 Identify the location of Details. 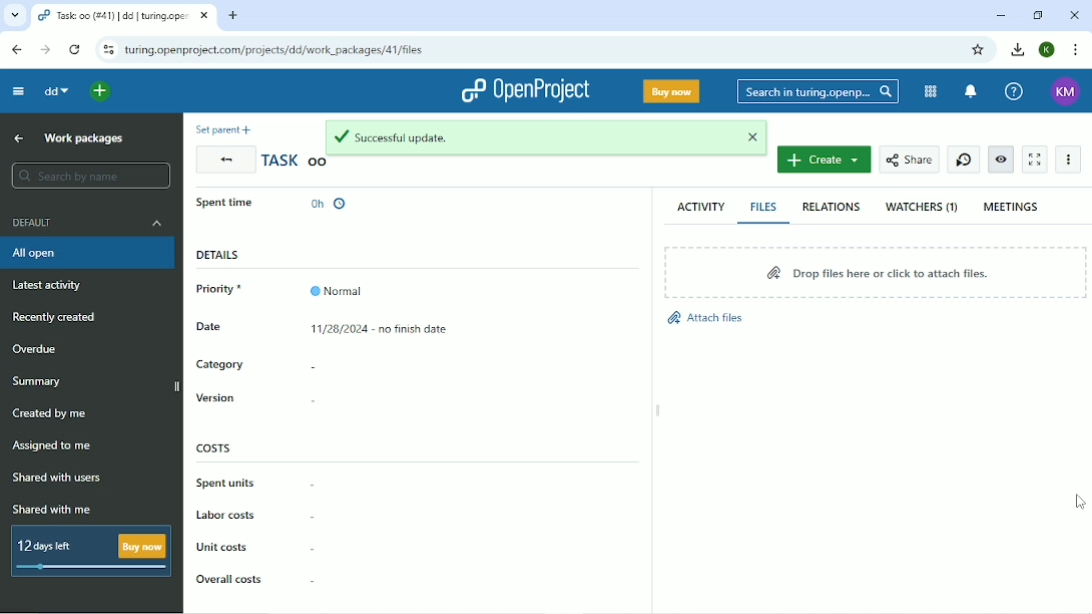
(218, 254).